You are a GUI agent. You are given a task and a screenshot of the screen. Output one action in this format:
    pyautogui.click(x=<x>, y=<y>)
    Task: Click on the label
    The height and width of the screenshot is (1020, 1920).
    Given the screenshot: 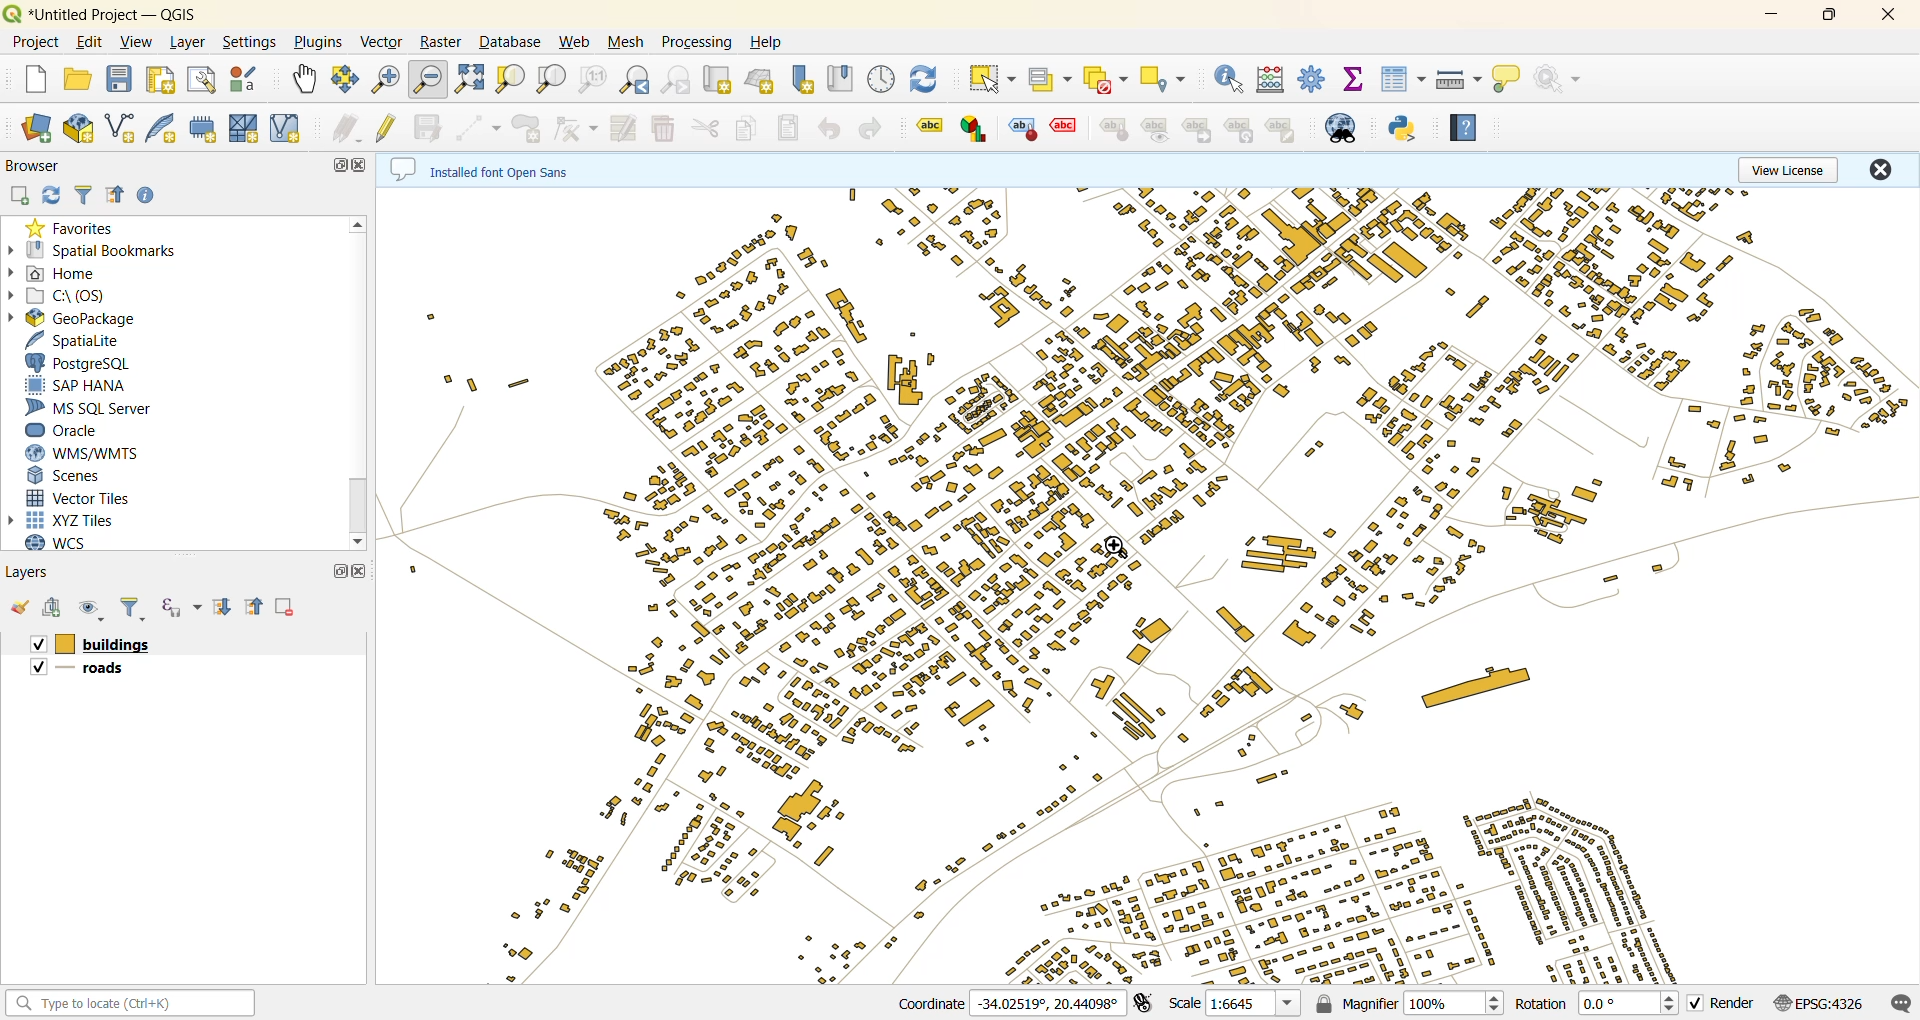 What is the action you would take?
    pyautogui.click(x=1240, y=131)
    